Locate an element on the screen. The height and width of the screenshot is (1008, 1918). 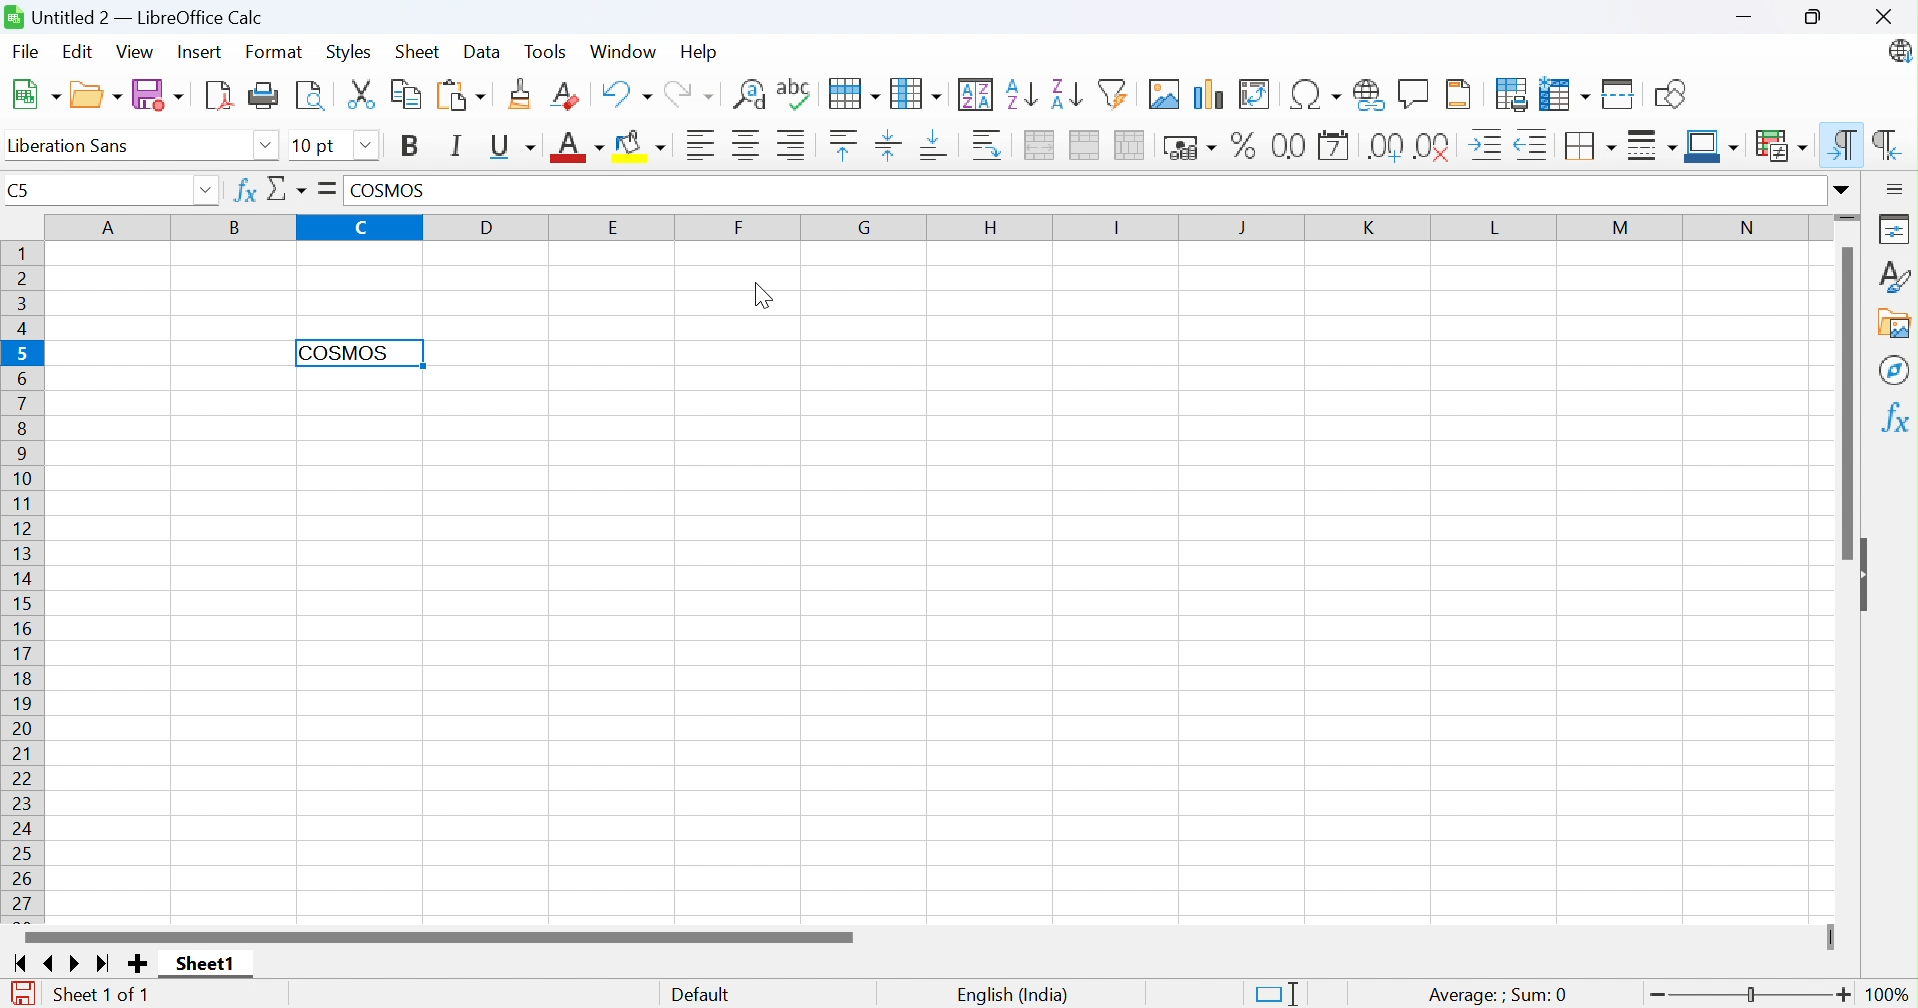
Name box is located at coordinates (100, 191).